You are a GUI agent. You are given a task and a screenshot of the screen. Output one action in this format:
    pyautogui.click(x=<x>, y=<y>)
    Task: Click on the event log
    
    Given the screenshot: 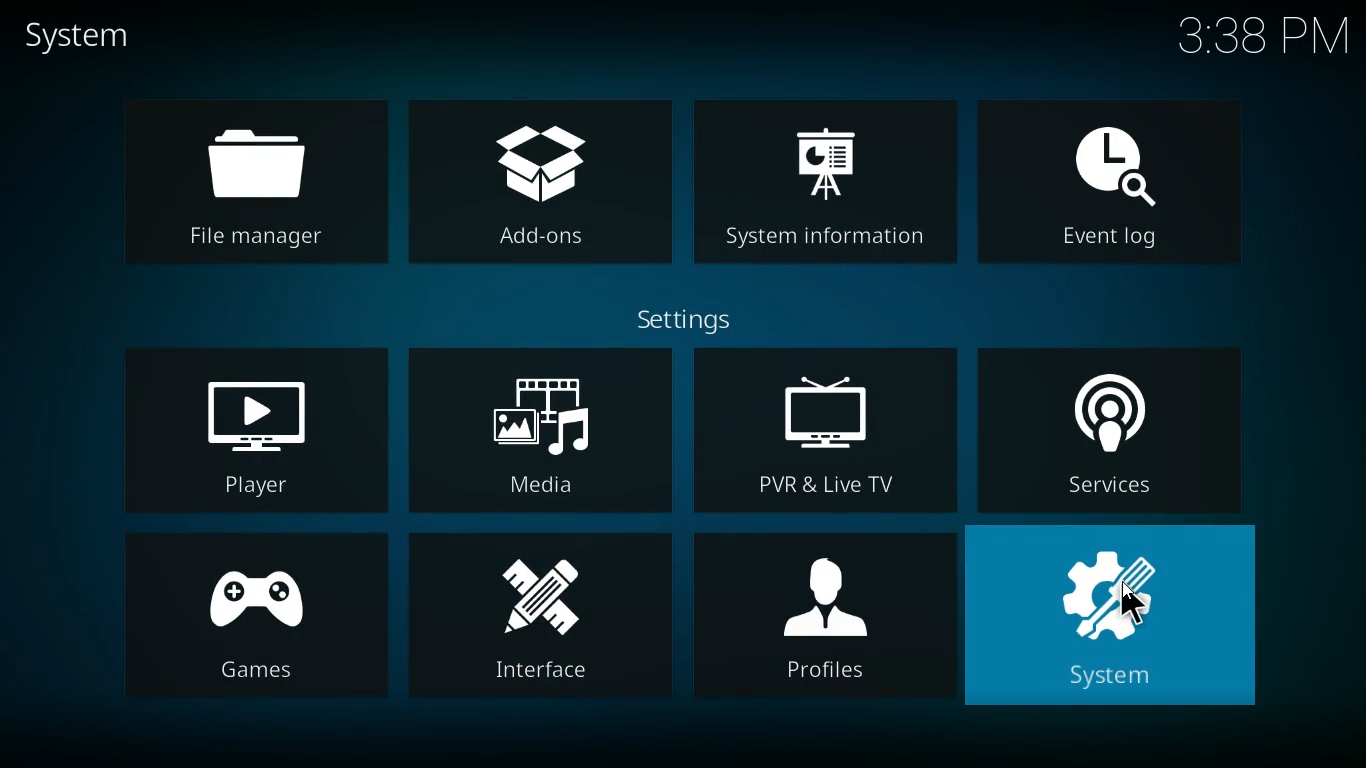 What is the action you would take?
    pyautogui.click(x=1123, y=193)
    